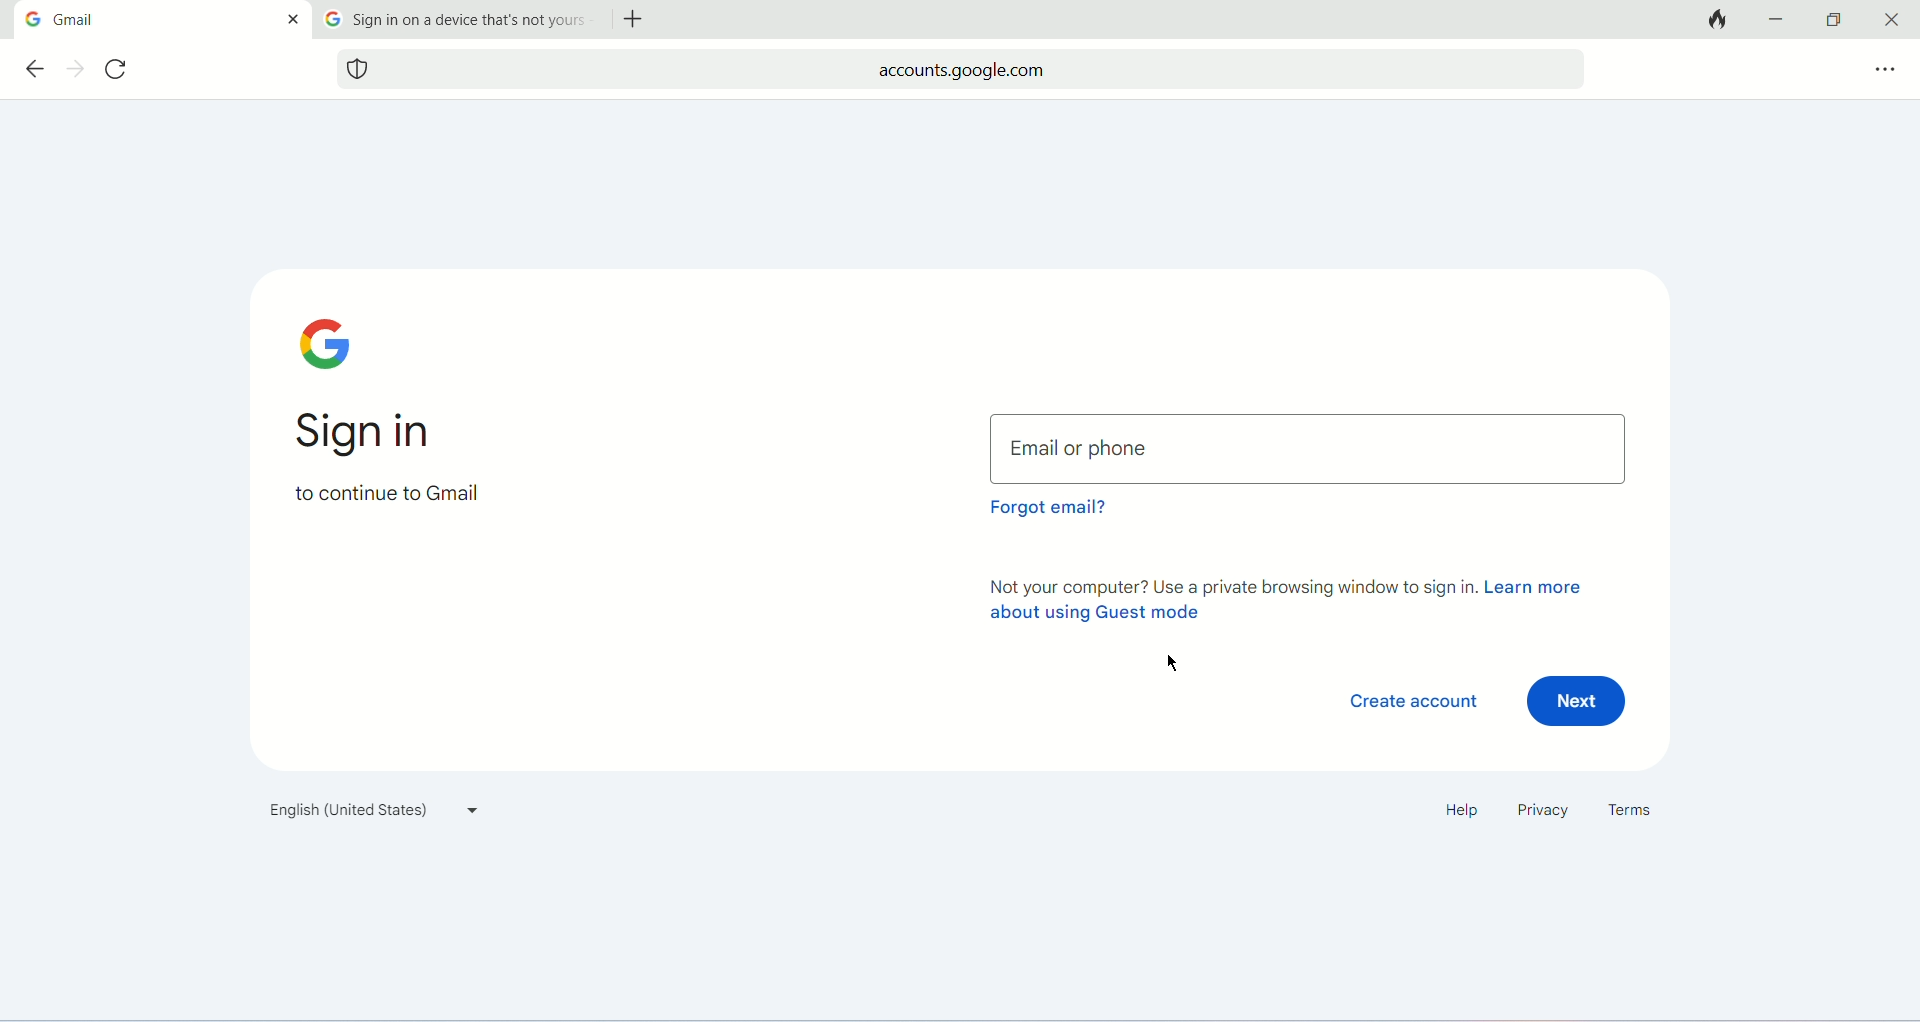 The height and width of the screenshot is (1022, 1920). What do you see at coordinates (332, 19) in the screenshot?
I see `google logo` at bounding box center [332, 19].